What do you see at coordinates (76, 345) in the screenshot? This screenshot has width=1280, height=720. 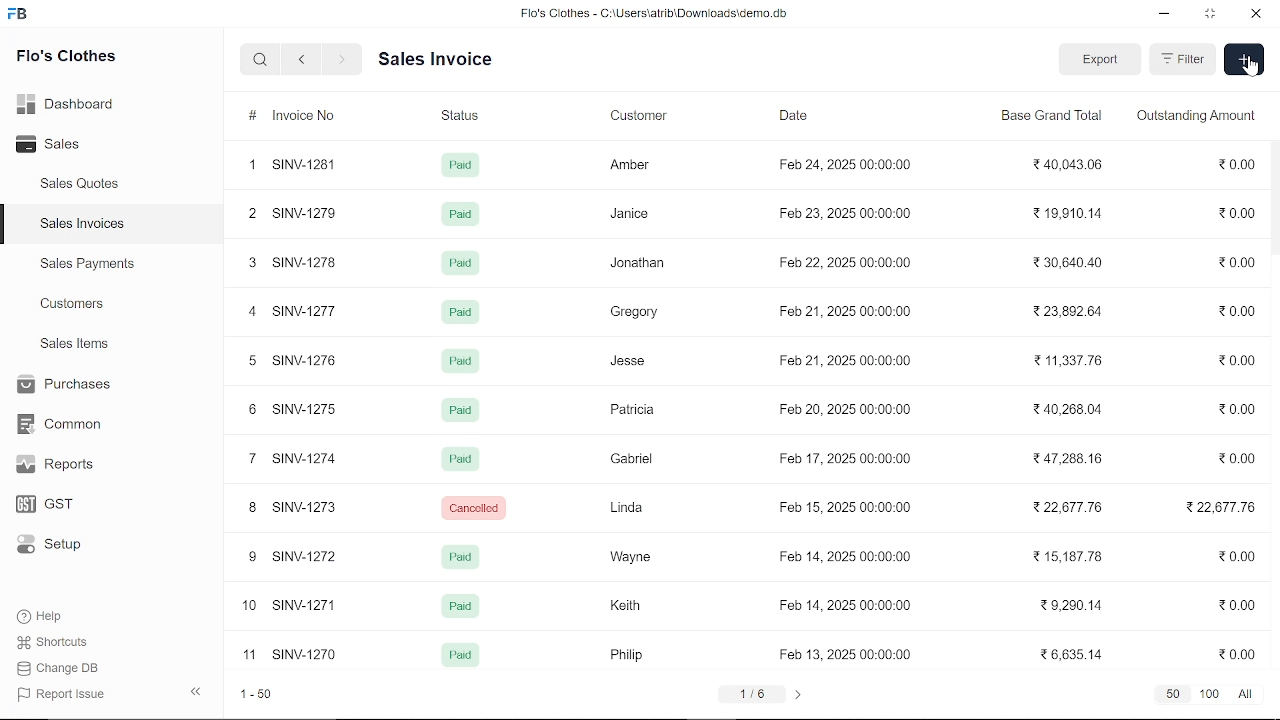 I see `Sales Items.` at bounding box center [76, 345].